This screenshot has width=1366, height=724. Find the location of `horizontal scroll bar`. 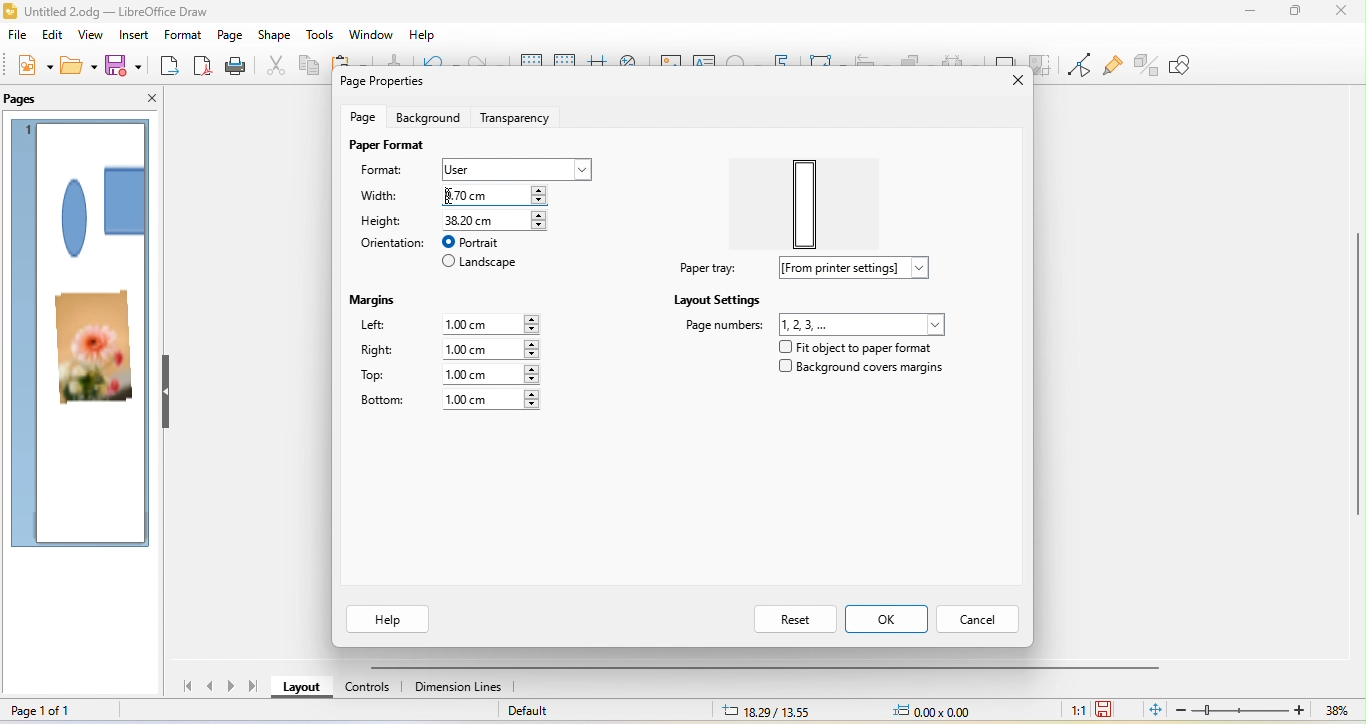

horizontal scroll bar is located at coordinates (764, 669).